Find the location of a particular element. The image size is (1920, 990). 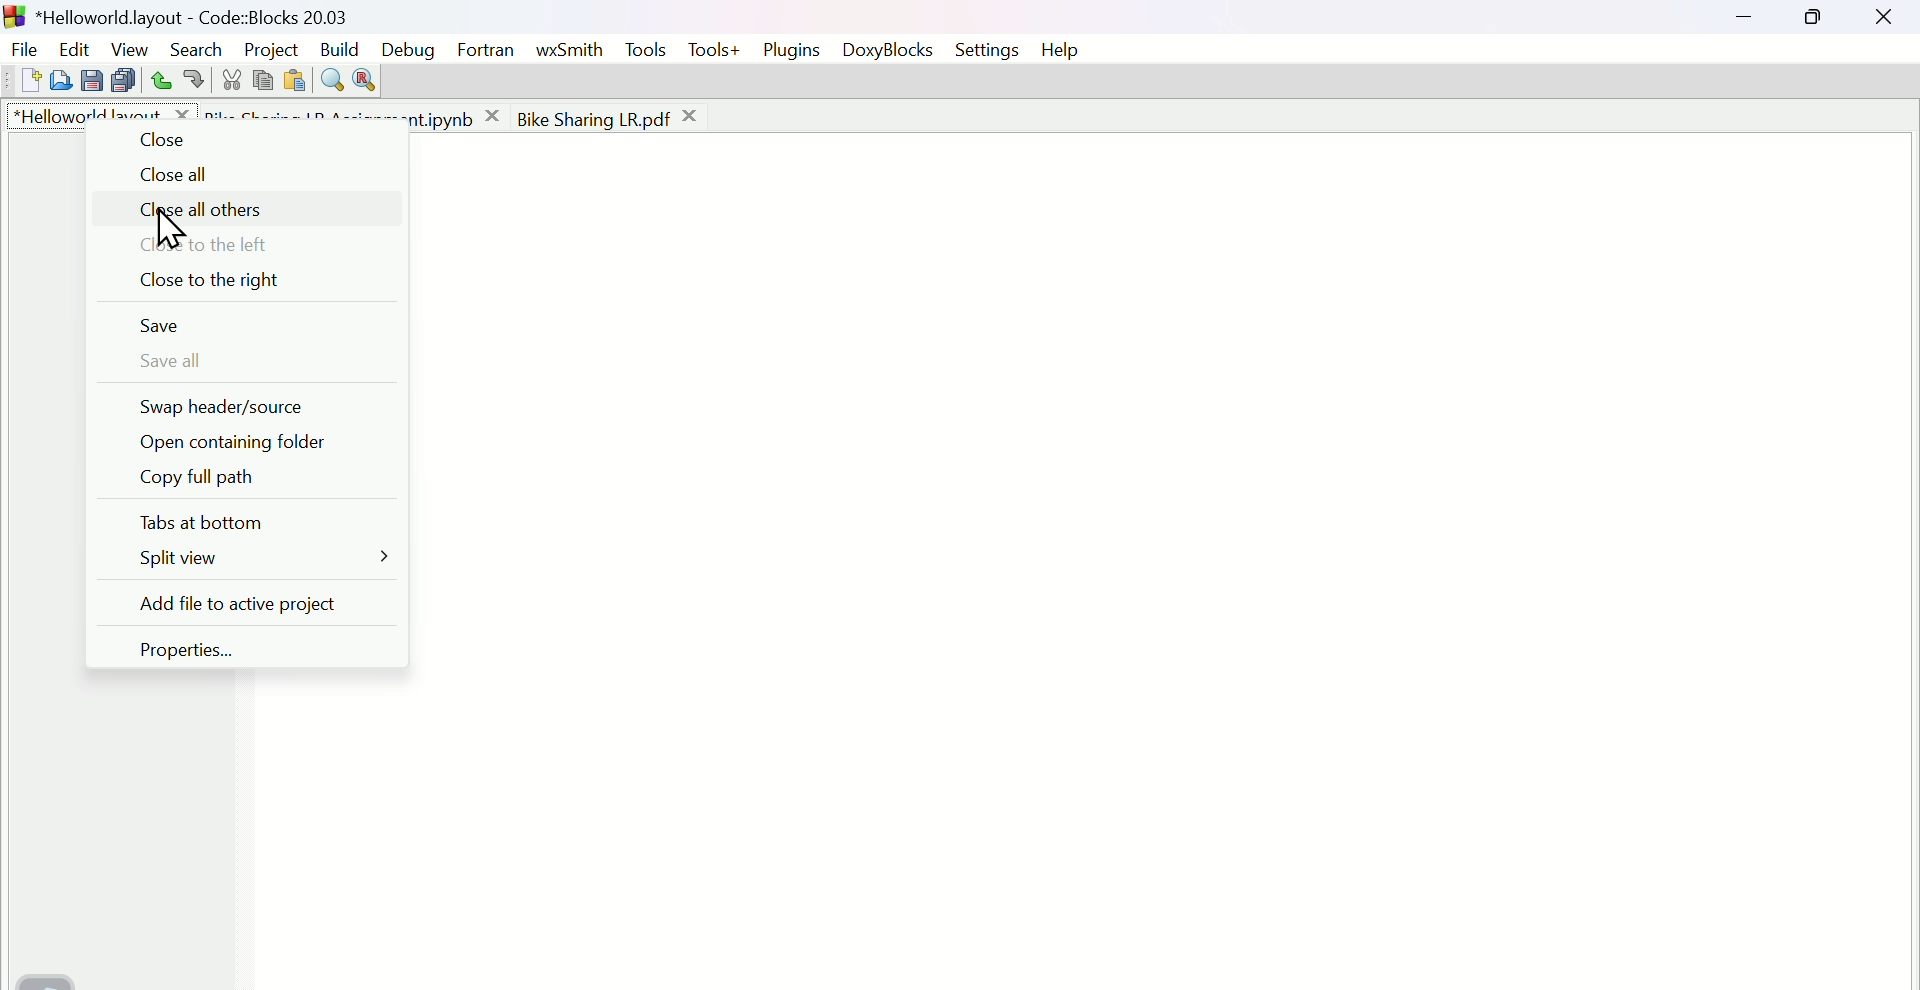

Debug is located at coordinates (408, 47).